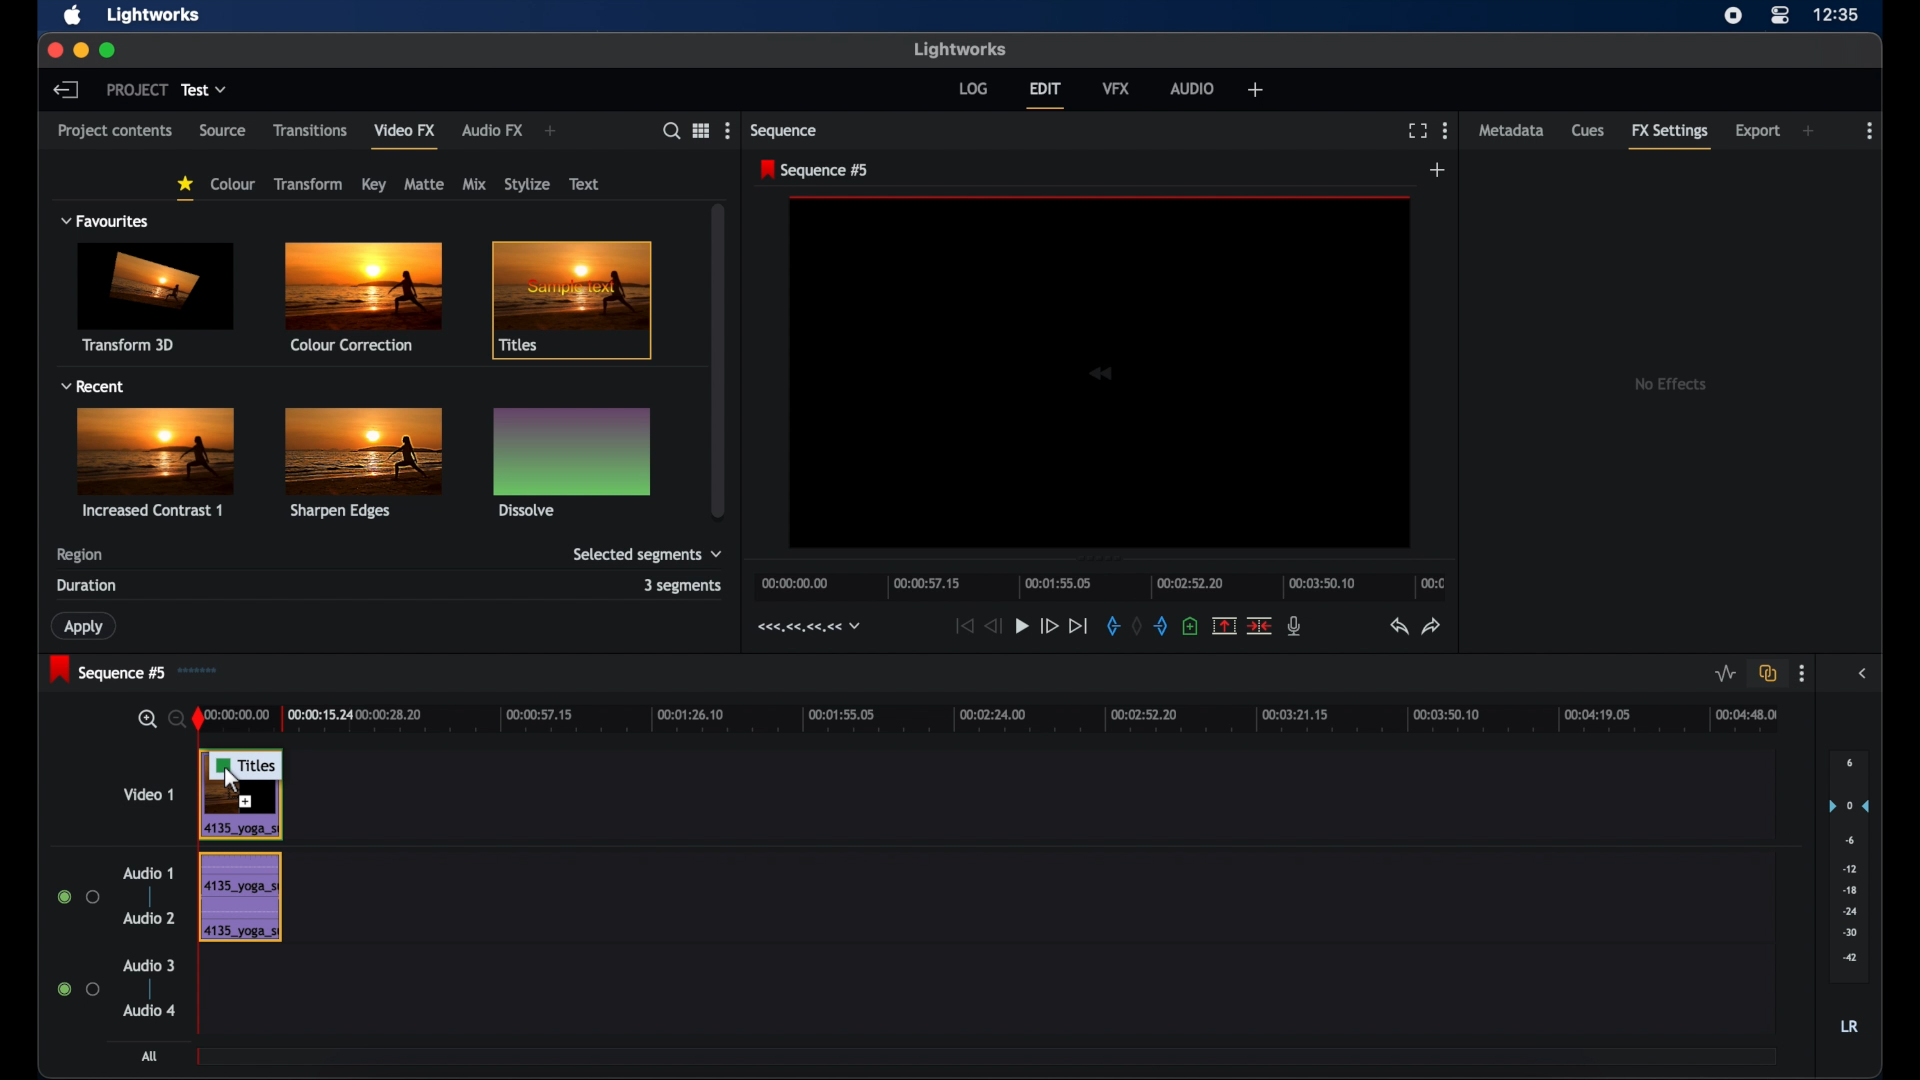  What do you see at coordinates (700, 130) in the screenshot?
I see `options` at bounding box center [700, 130].